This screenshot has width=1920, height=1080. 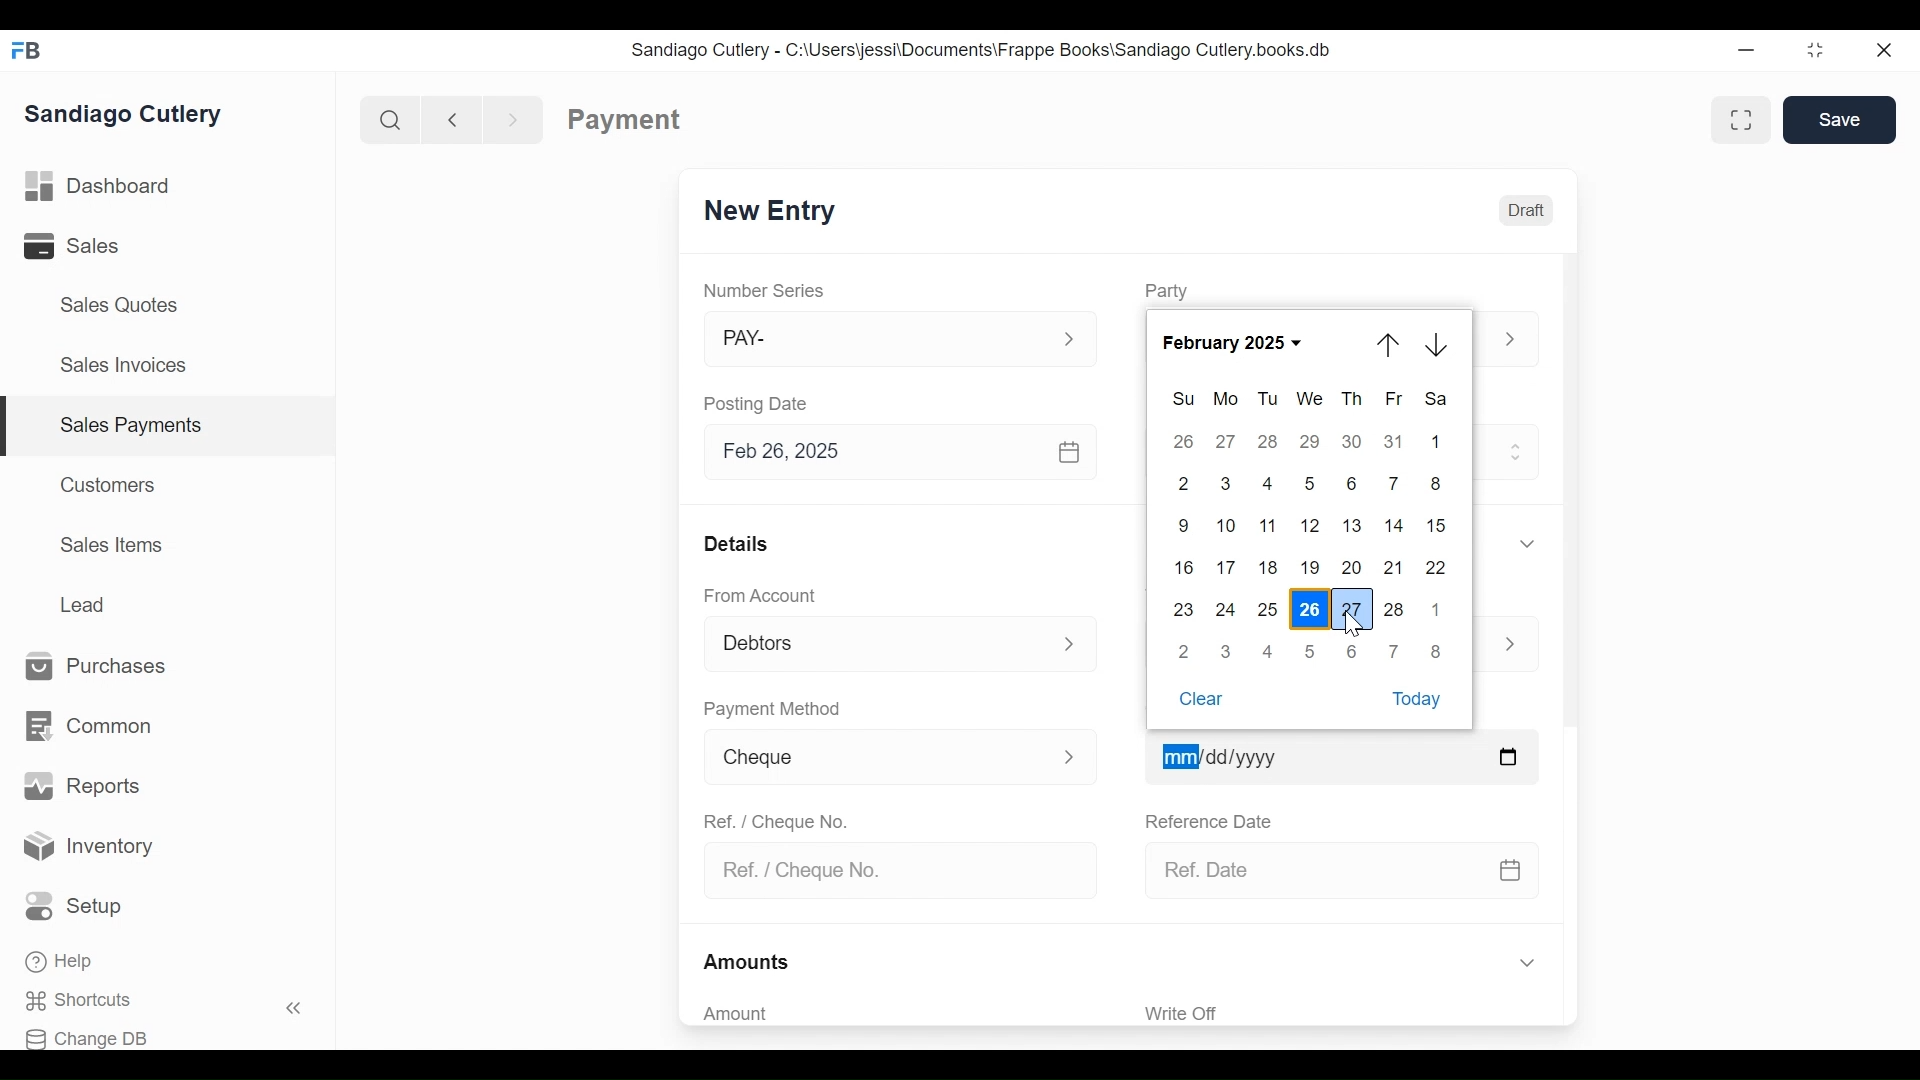 I want to click on 3, so click(x=1226, y=484).